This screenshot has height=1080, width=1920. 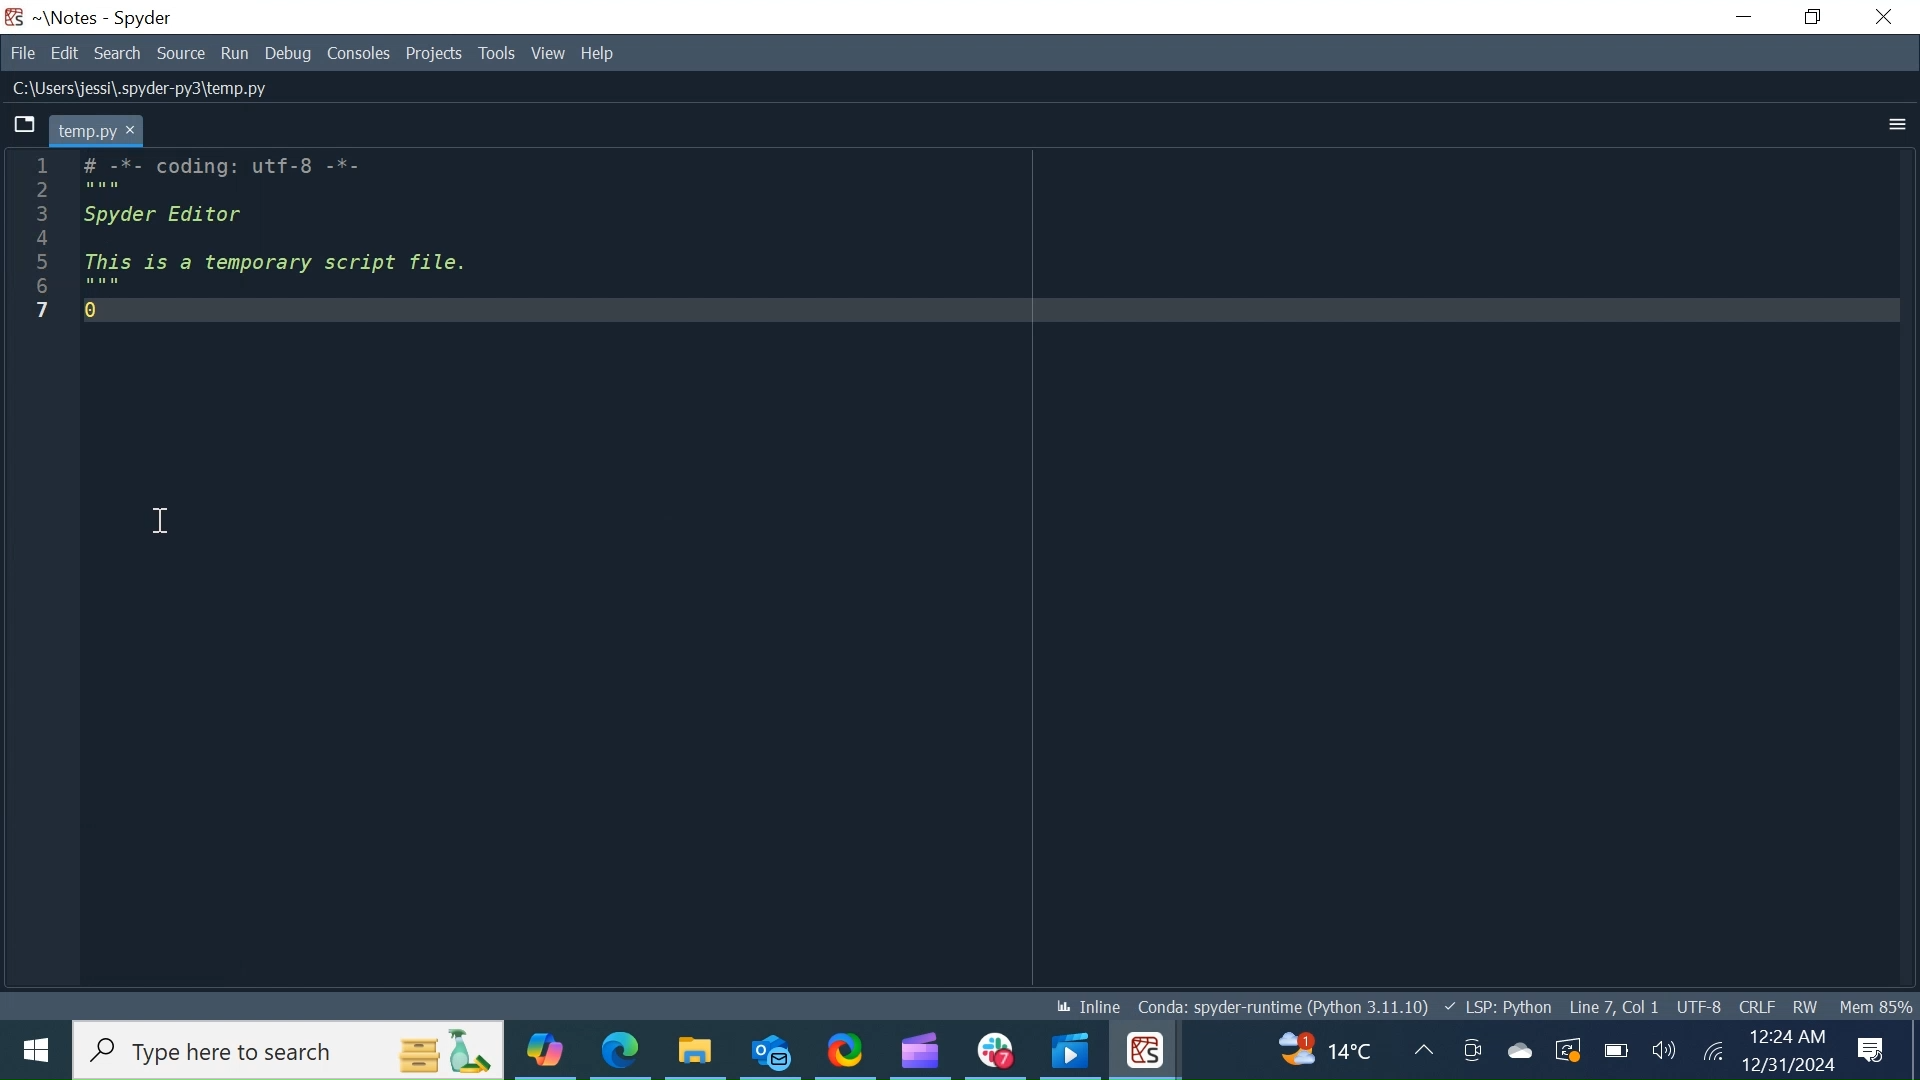 I want to click on Microsoft Clipchamp Desktop Icon, so click(x=922, y=1048).